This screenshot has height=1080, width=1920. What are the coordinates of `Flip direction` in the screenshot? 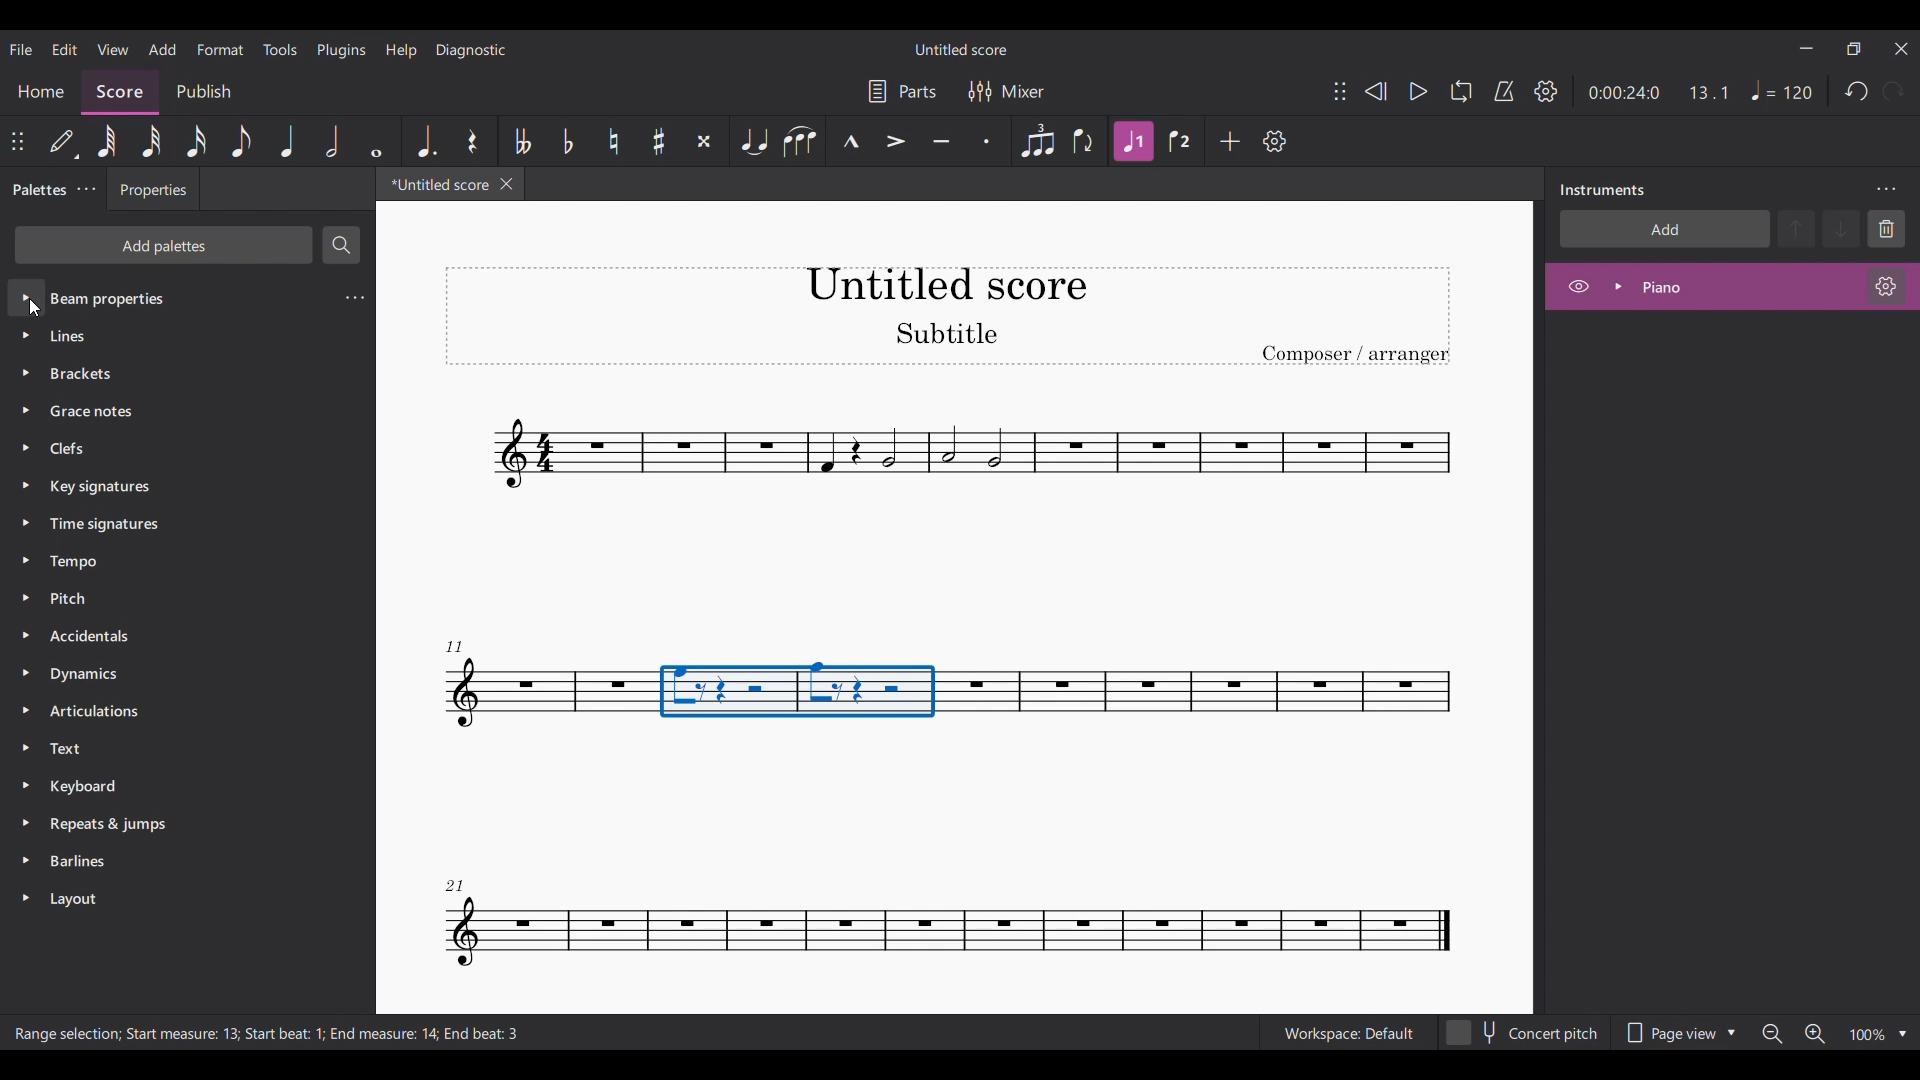 It's located at (1084, 142).